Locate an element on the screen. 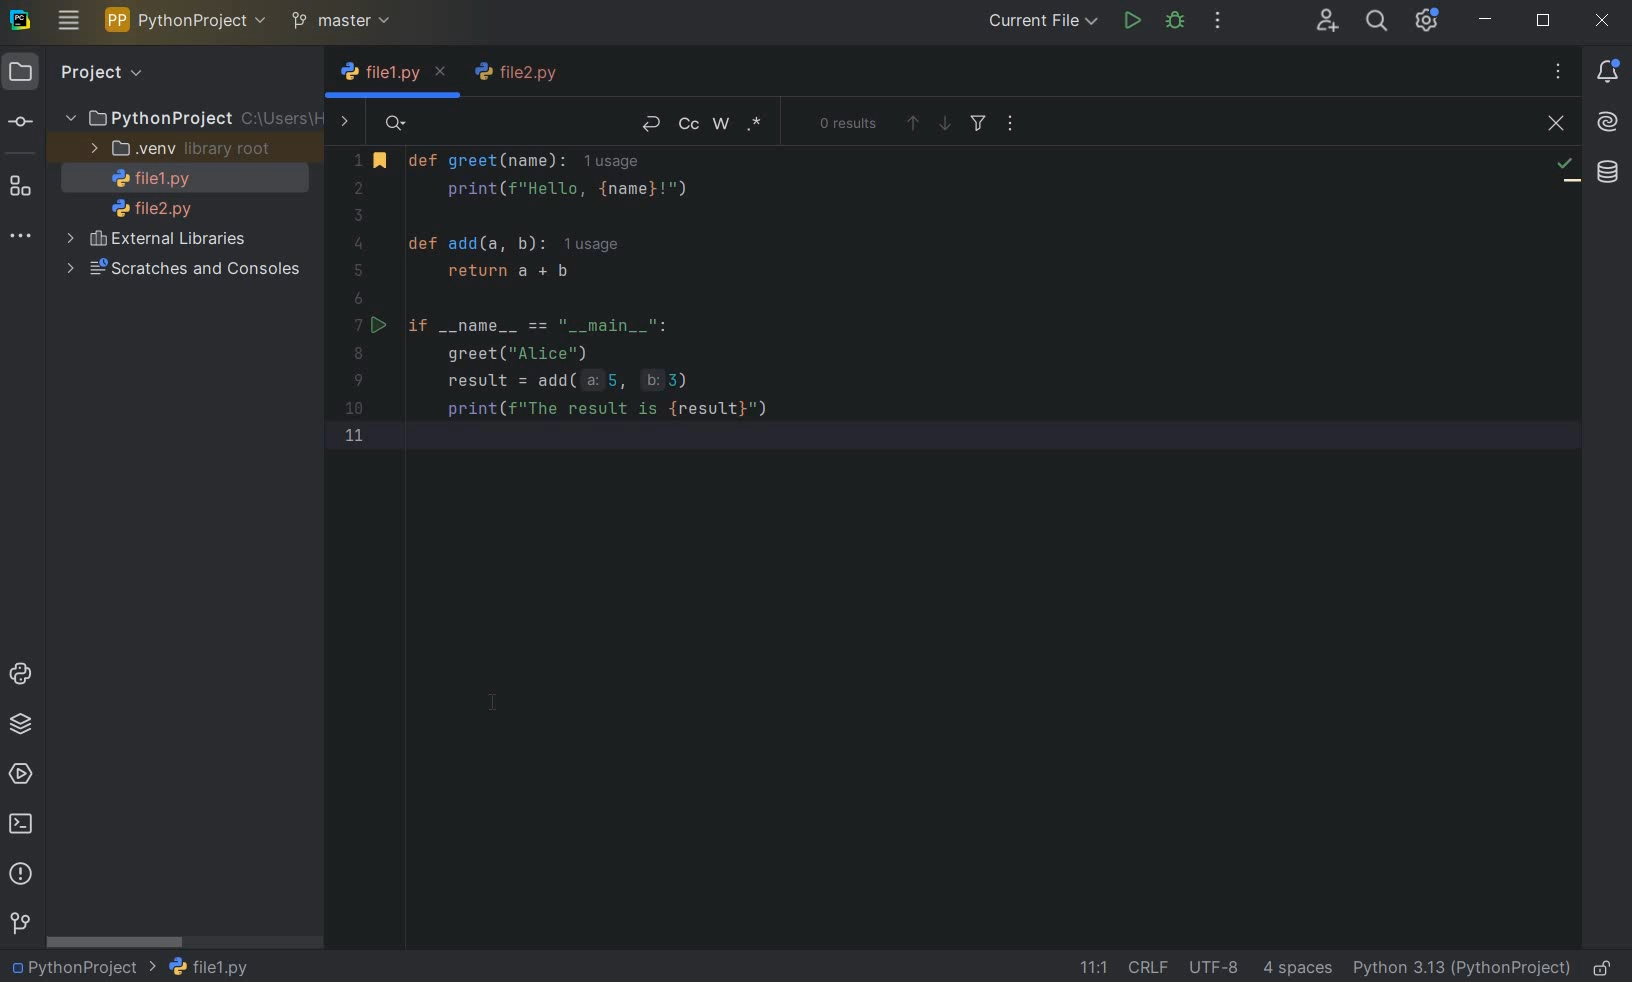 This screenshot has width=1632, height=982. MATCH CASE is located at coordinates (690, 124).